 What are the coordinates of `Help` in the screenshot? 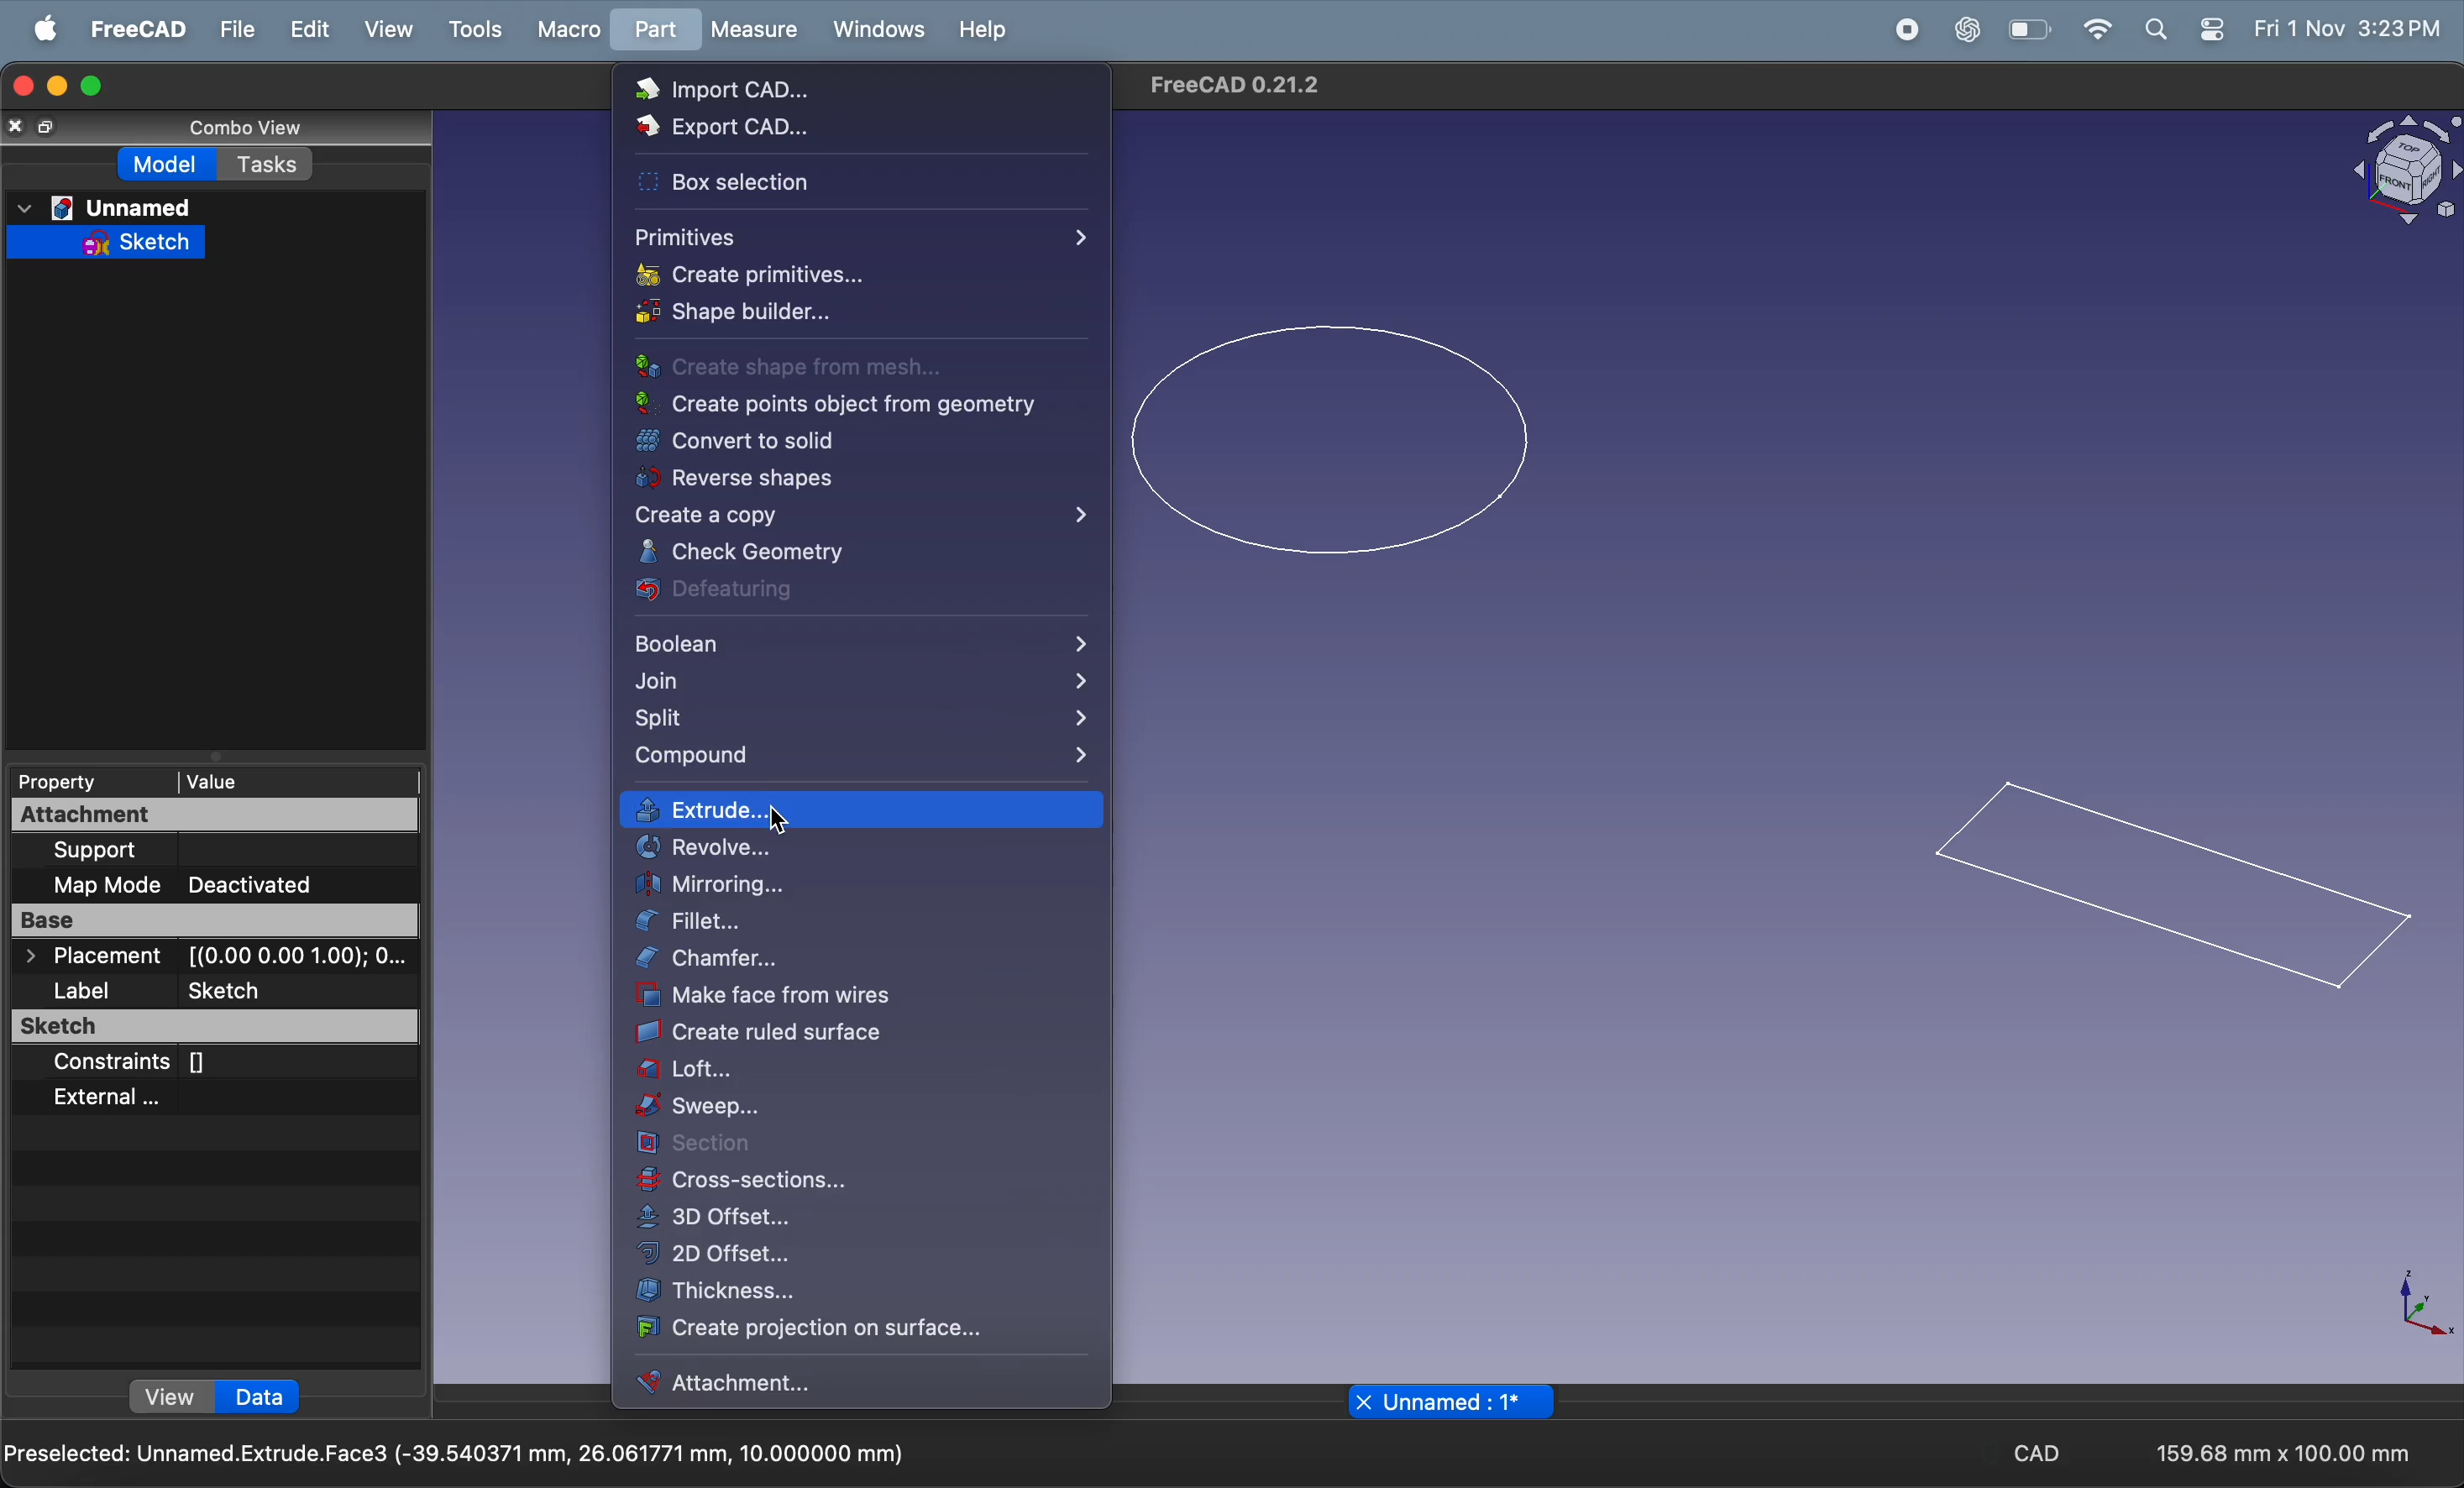 It's located at (988, 30).